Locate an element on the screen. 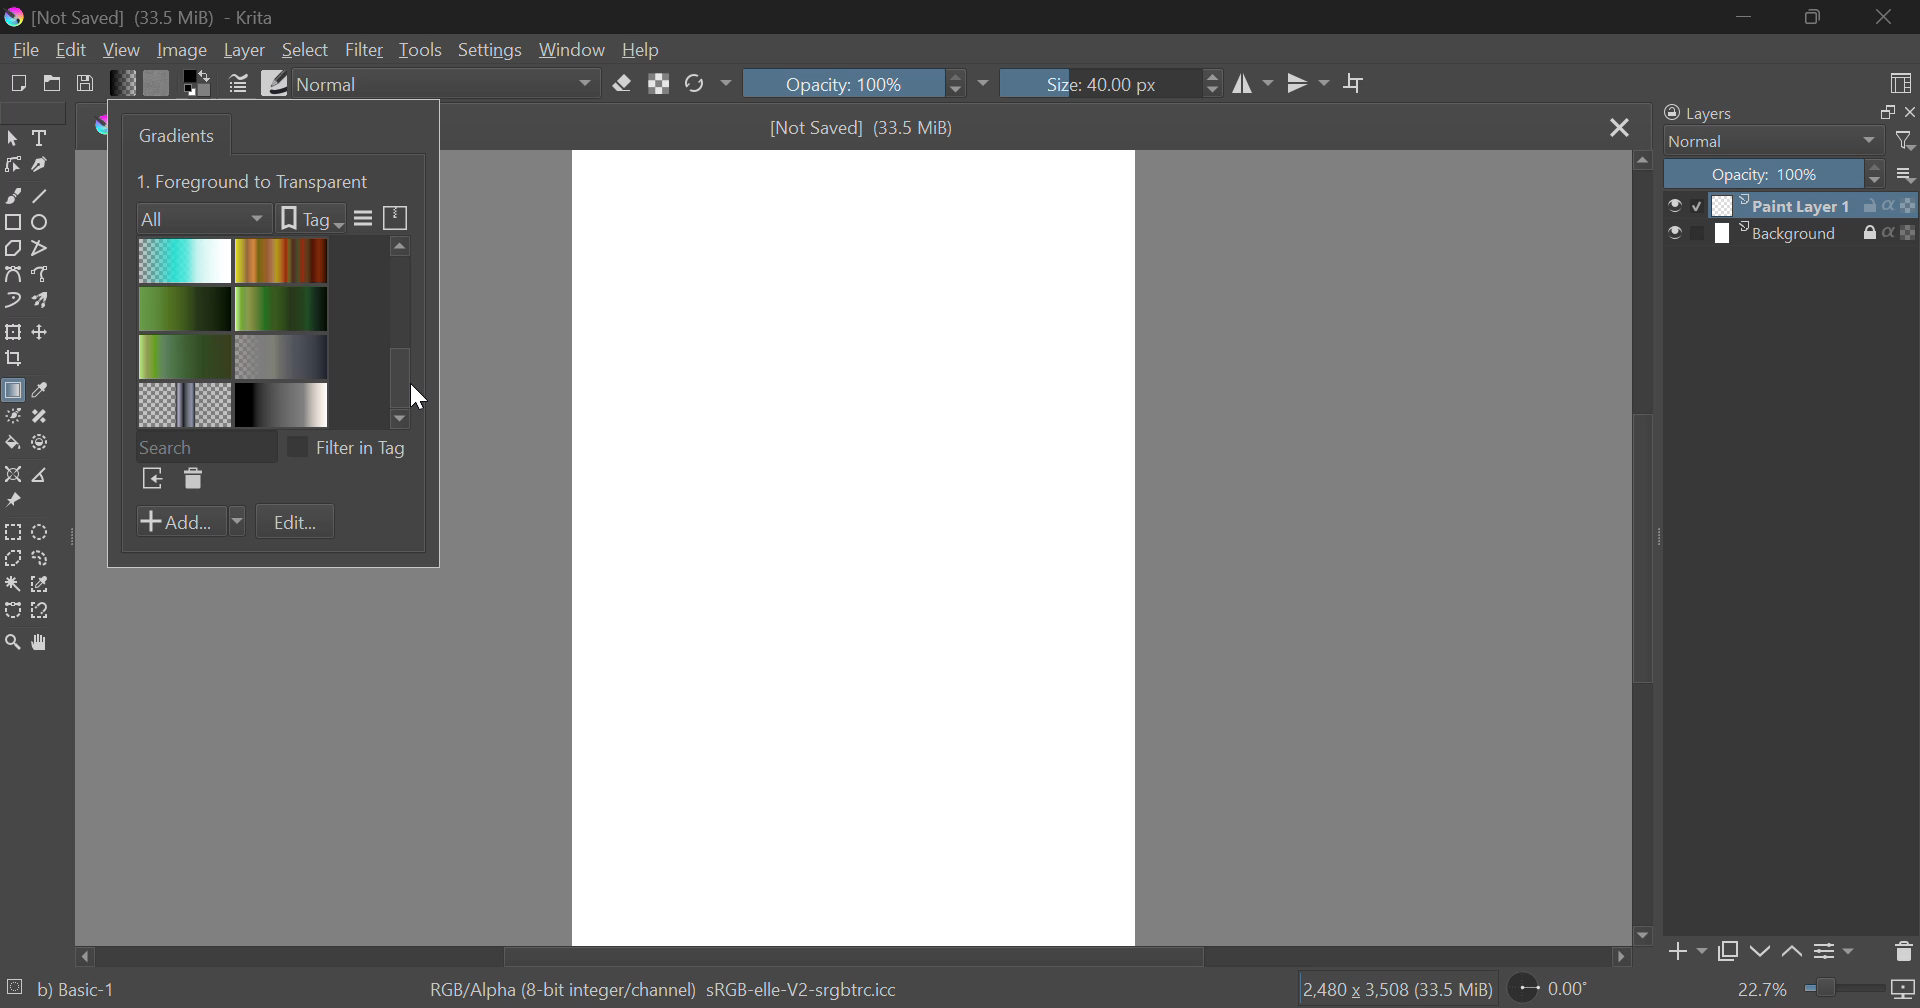 The image size is (1920, 1008). Gradient 5 is located at coordinates (185, 356).